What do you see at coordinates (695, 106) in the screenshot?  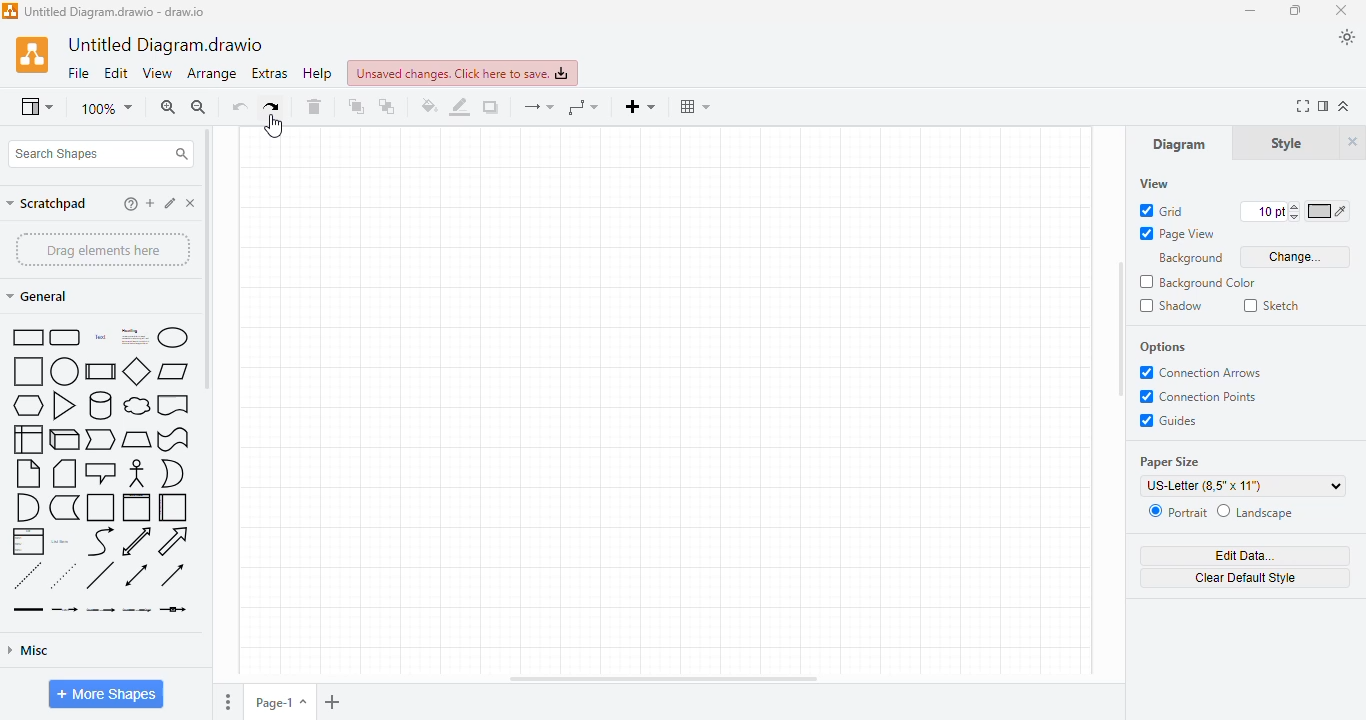 I see `table` at bounding box center [695, 106].